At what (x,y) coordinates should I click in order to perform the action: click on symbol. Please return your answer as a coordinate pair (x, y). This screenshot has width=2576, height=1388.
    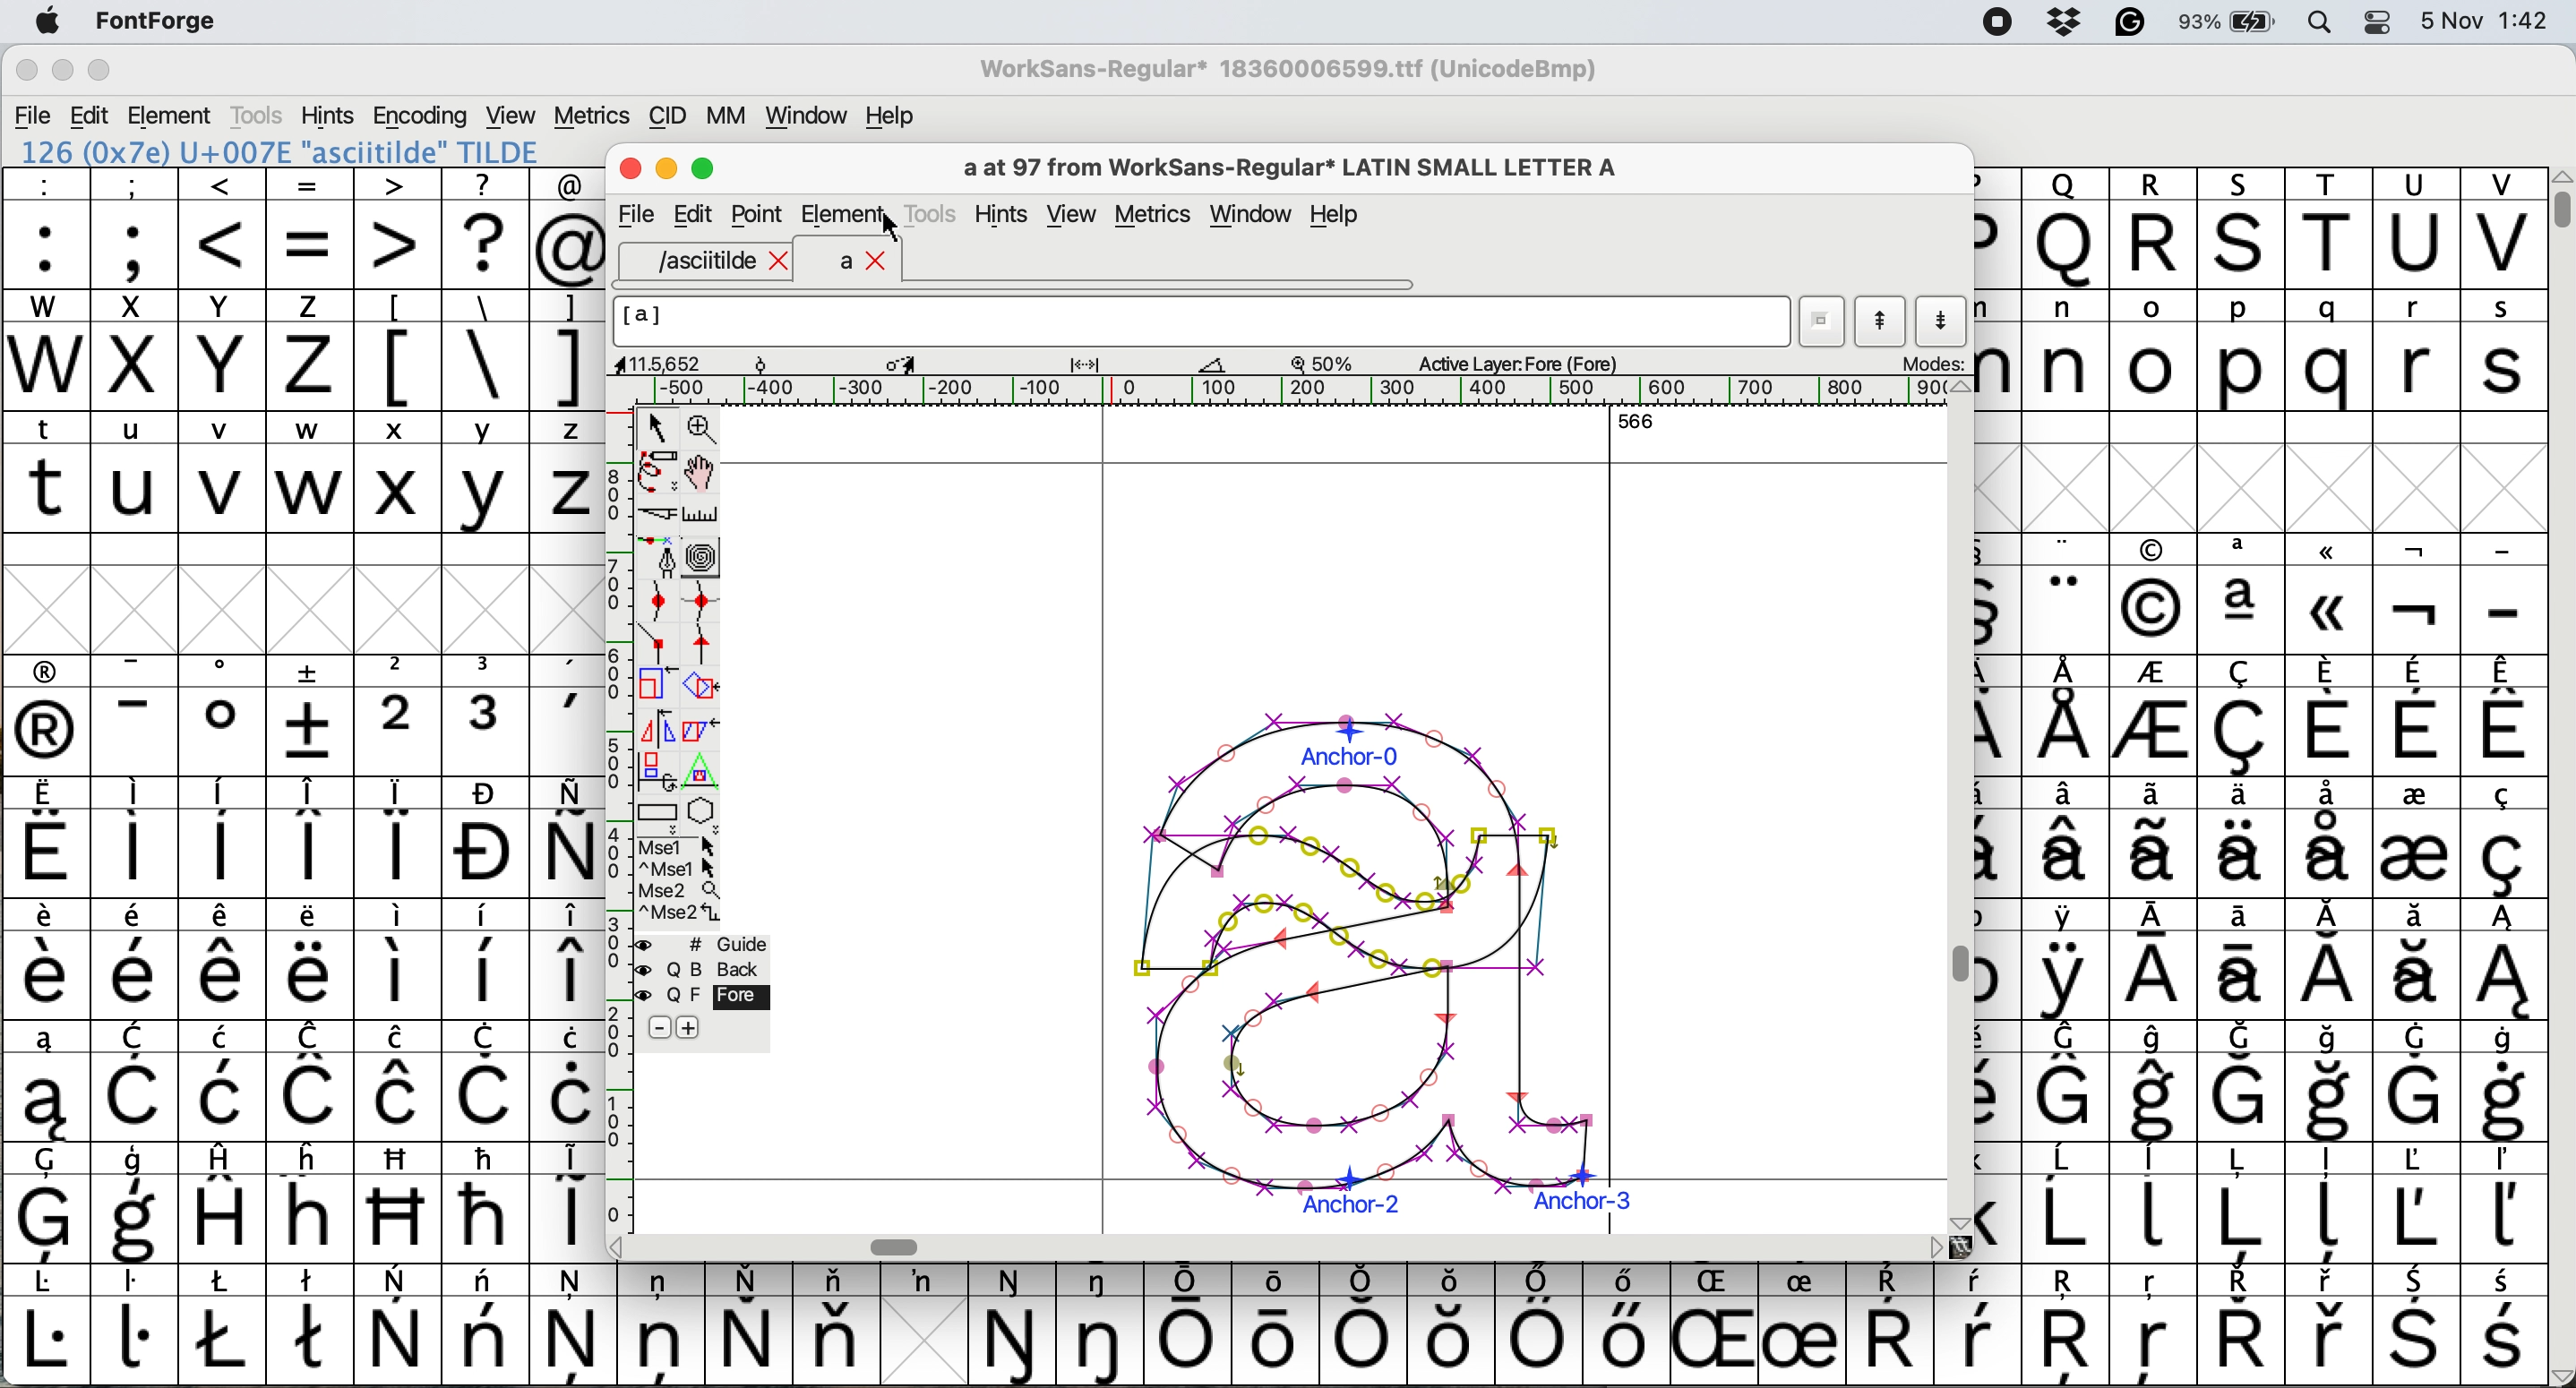
    Looking at the image, I should click on (400, 1326).